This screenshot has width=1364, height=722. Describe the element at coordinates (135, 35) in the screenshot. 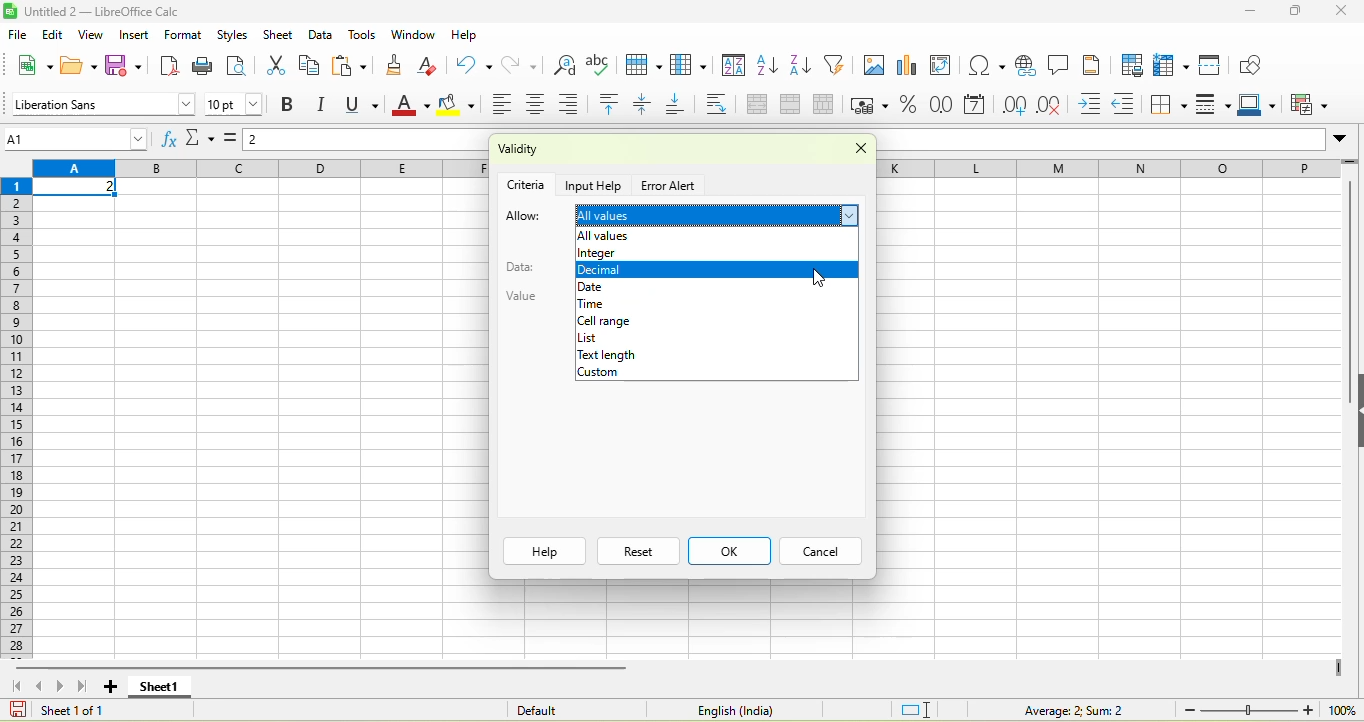

I see `insert` at that location.